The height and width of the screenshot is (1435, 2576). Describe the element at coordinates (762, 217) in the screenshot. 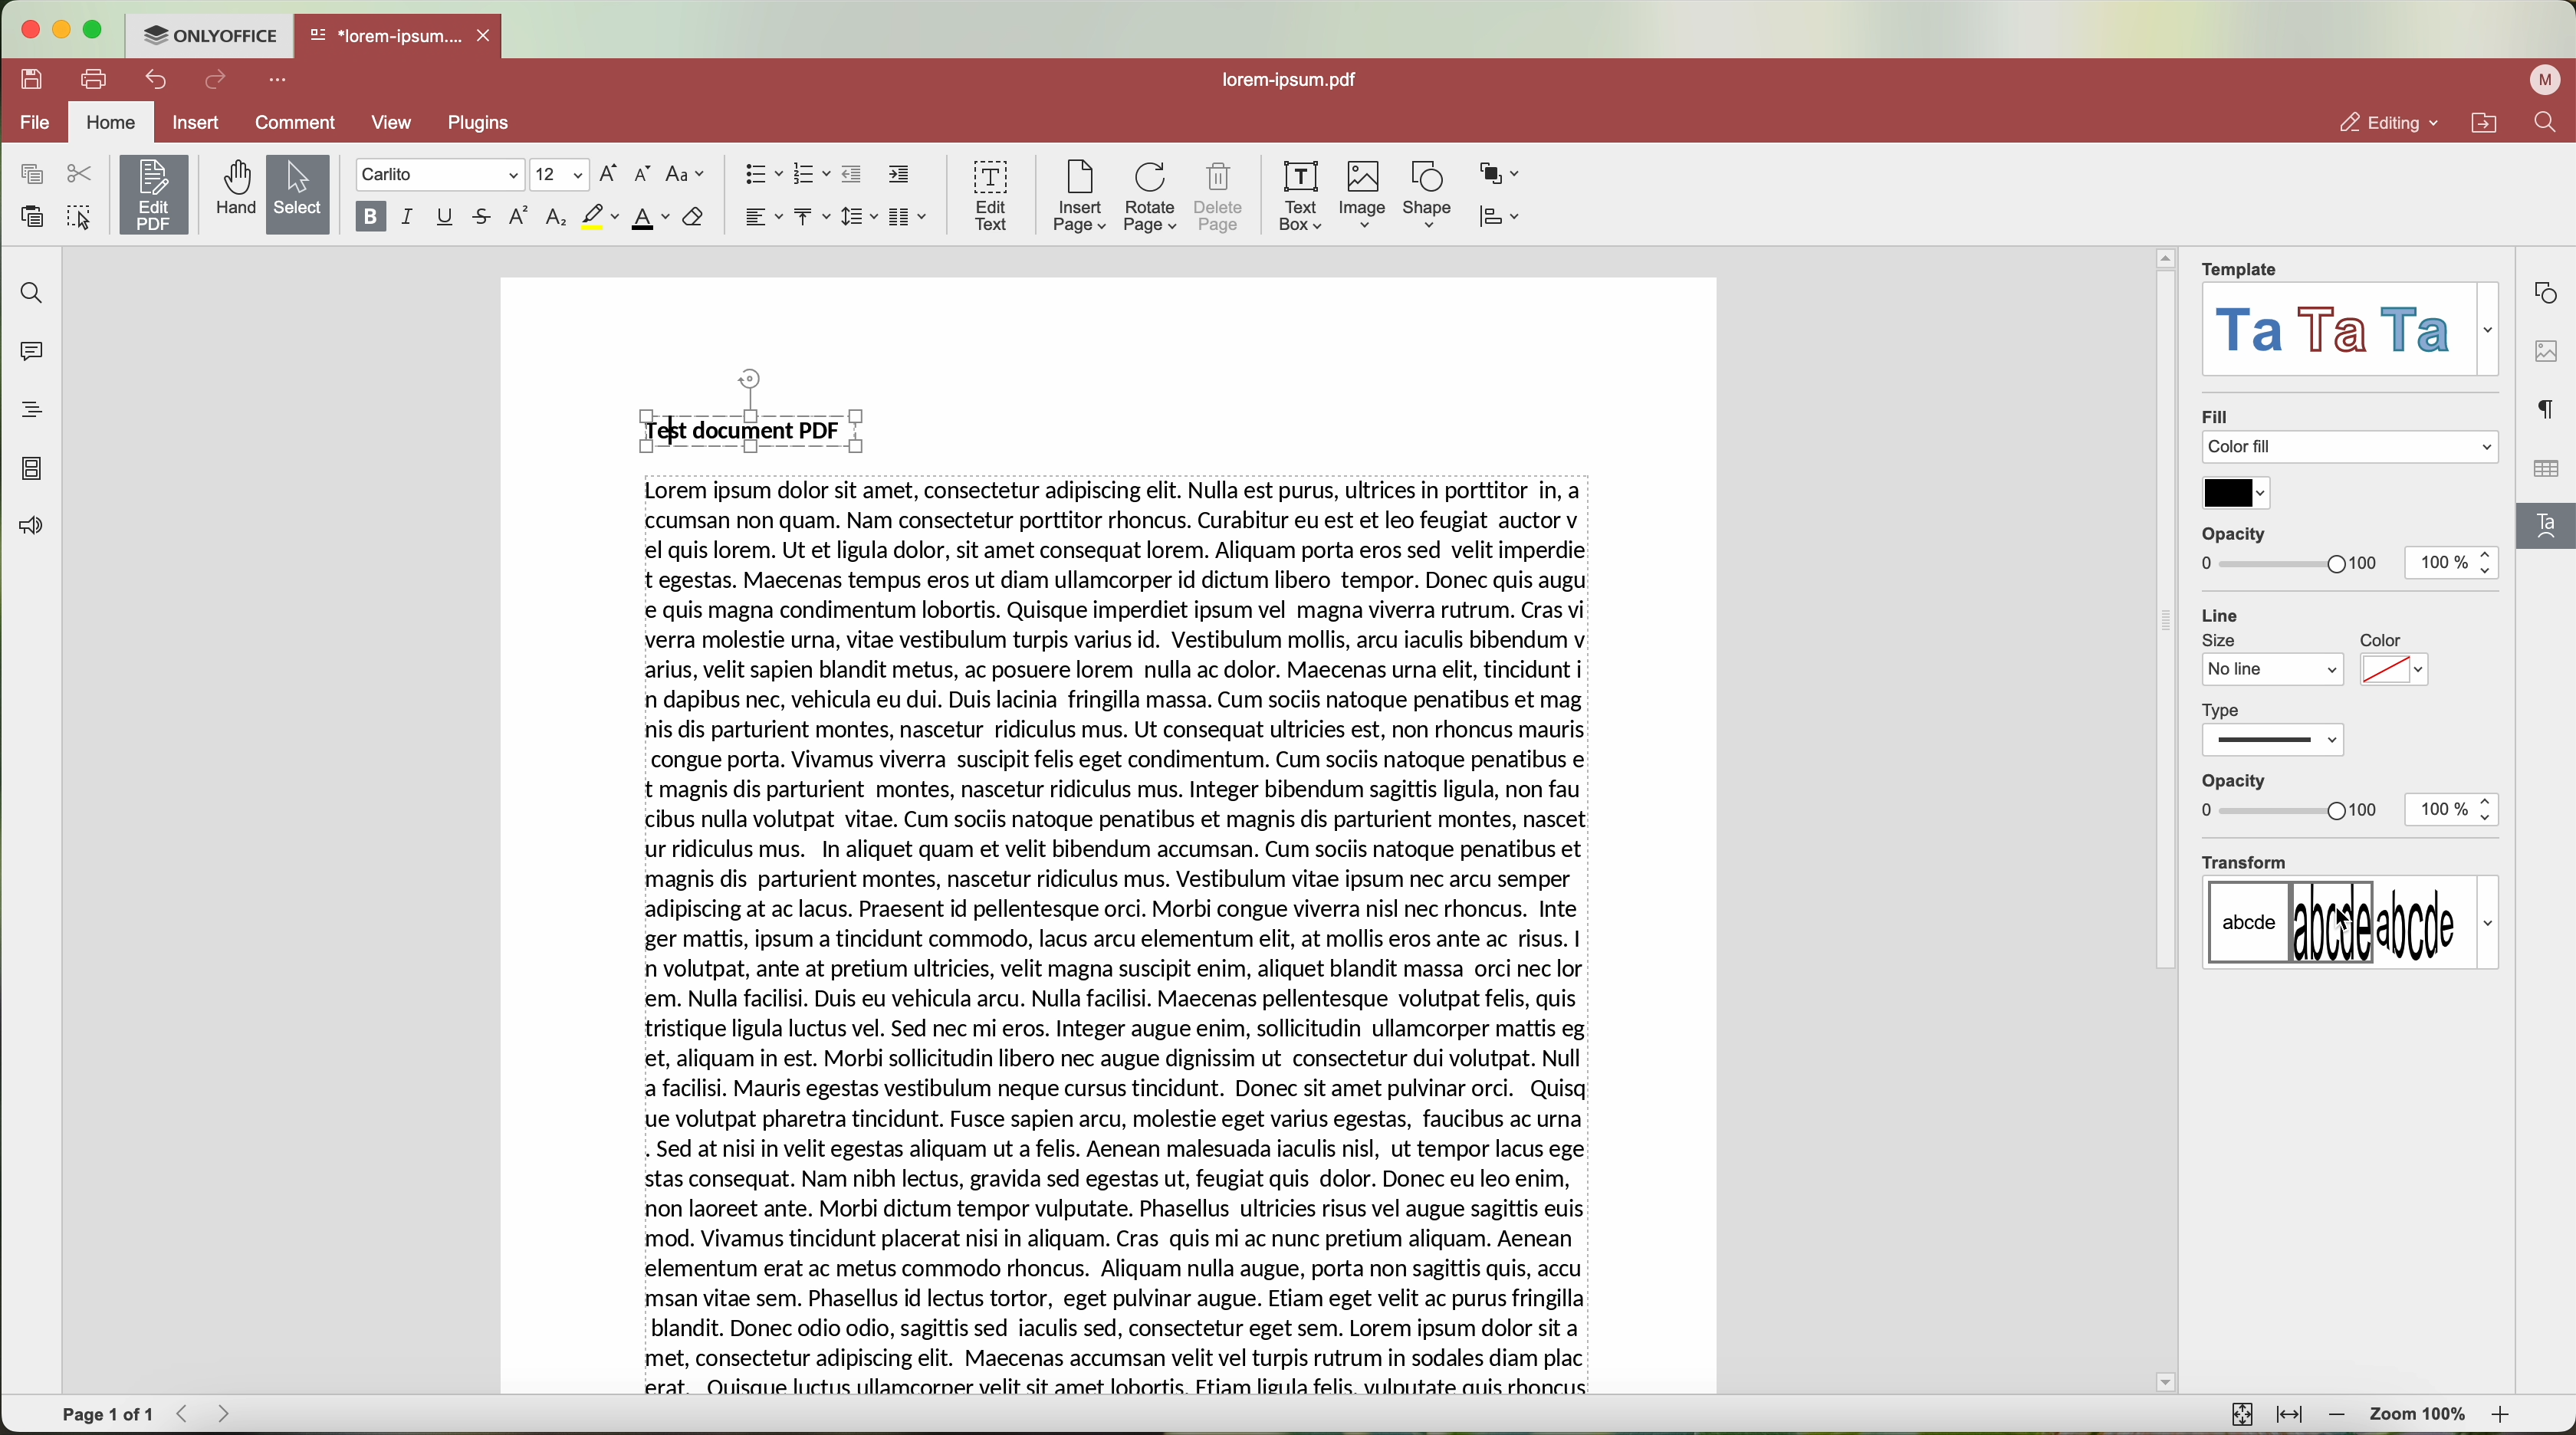

I see `horizontal align` at that location.